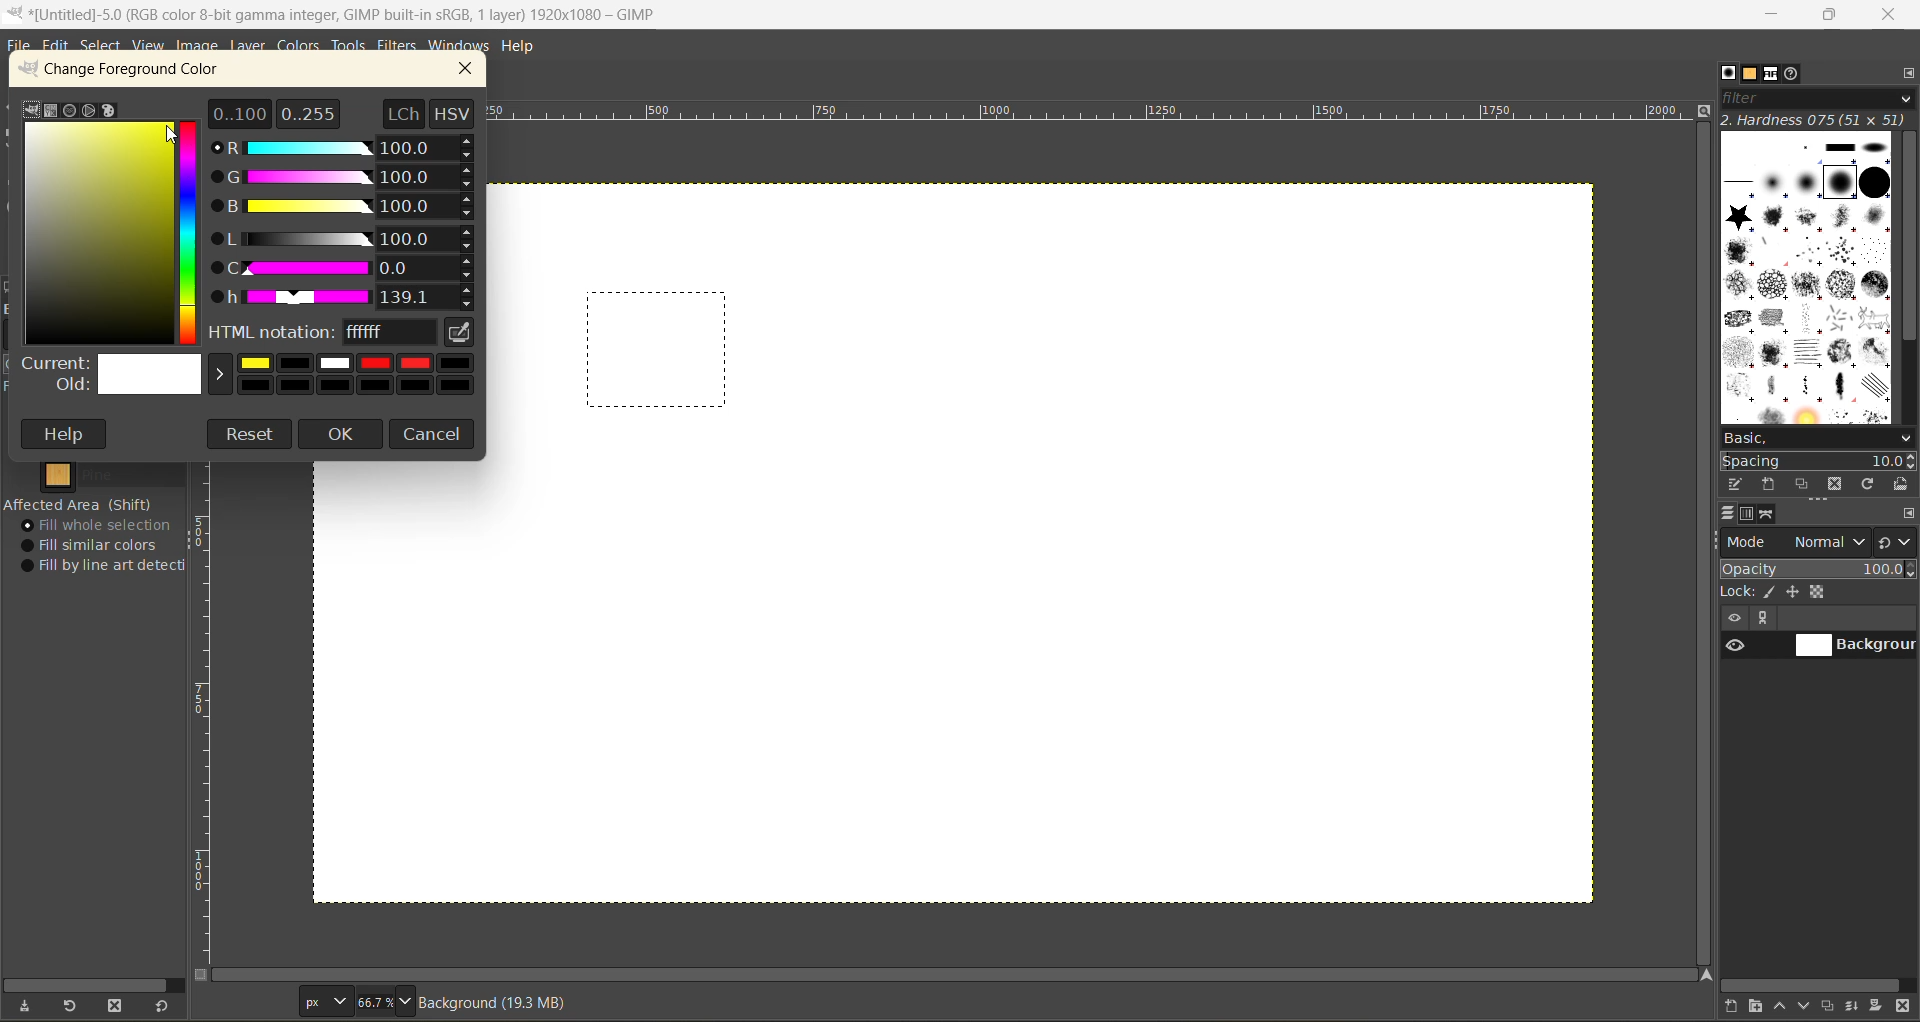  Describe the element at coordinates (1797, 542) in the screenshot. I see `mode` at that location.